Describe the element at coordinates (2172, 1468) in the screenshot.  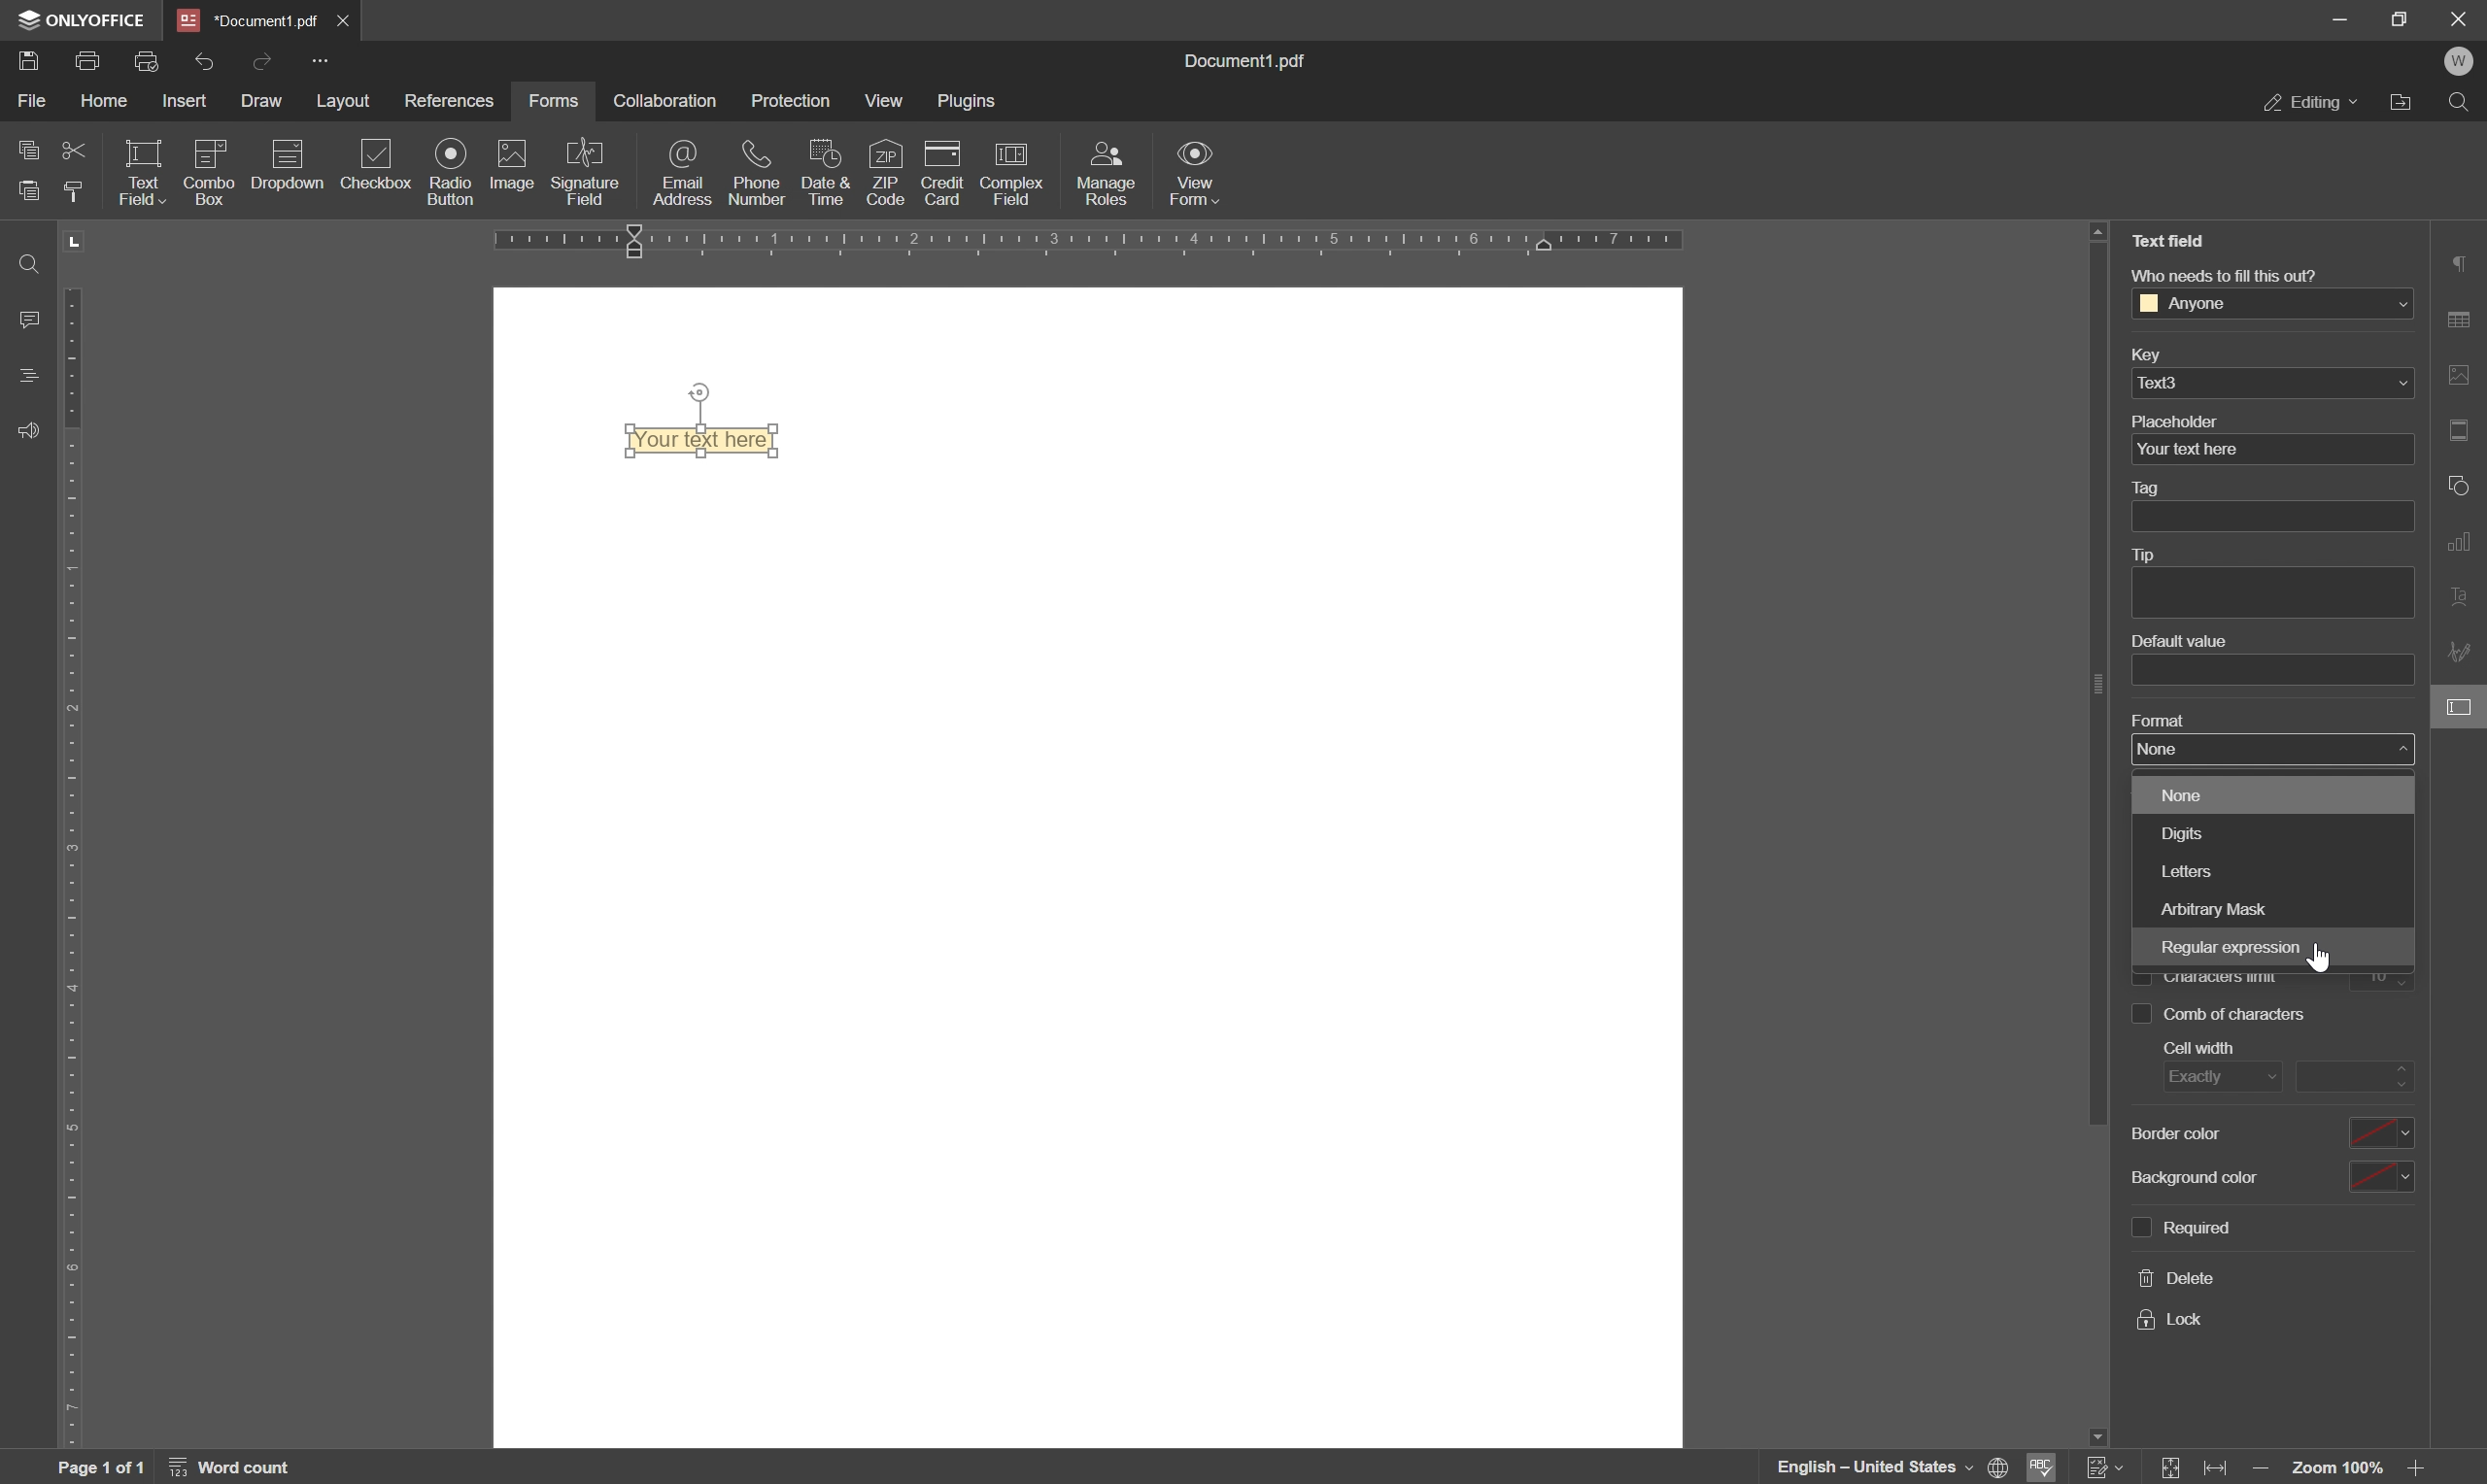
I see `fit to slide` at that location.